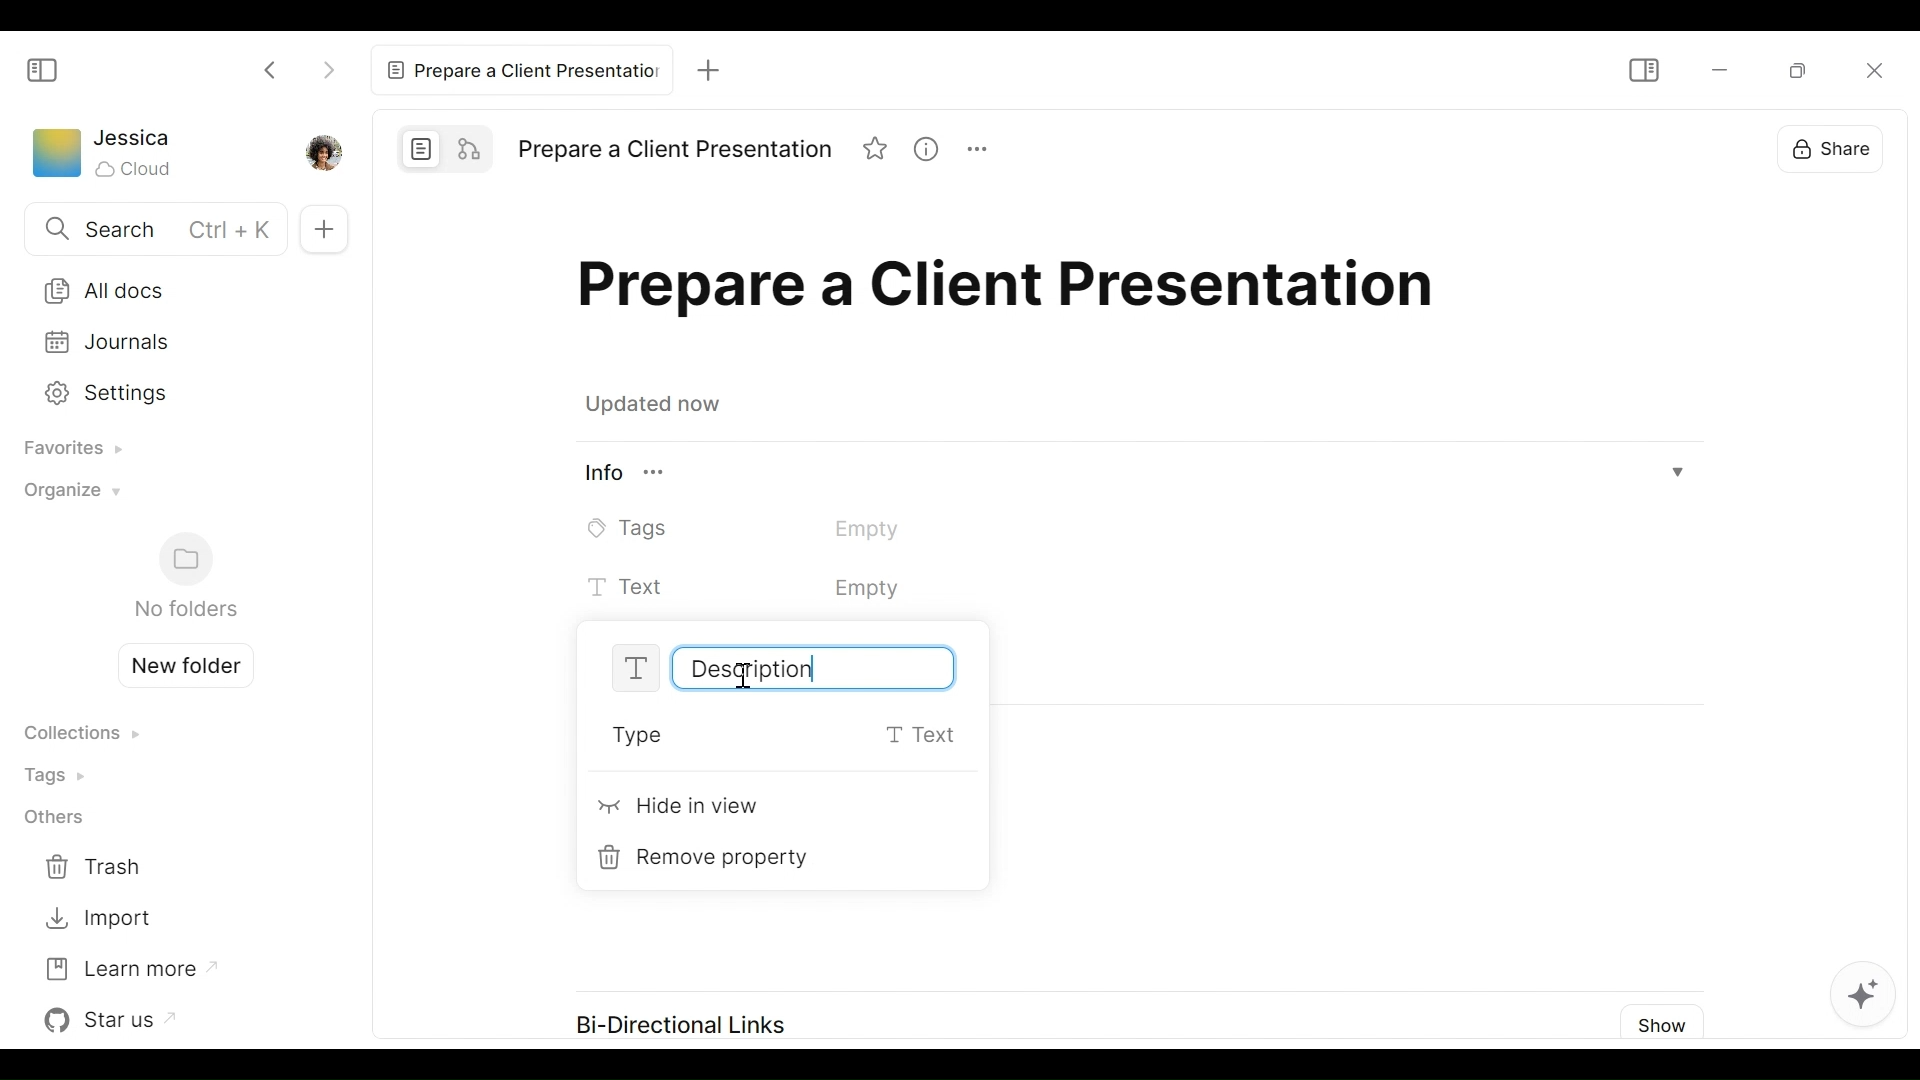 This screenshot has width=1920, height=1080. I want to click on Profile picture, so click(321, 151).